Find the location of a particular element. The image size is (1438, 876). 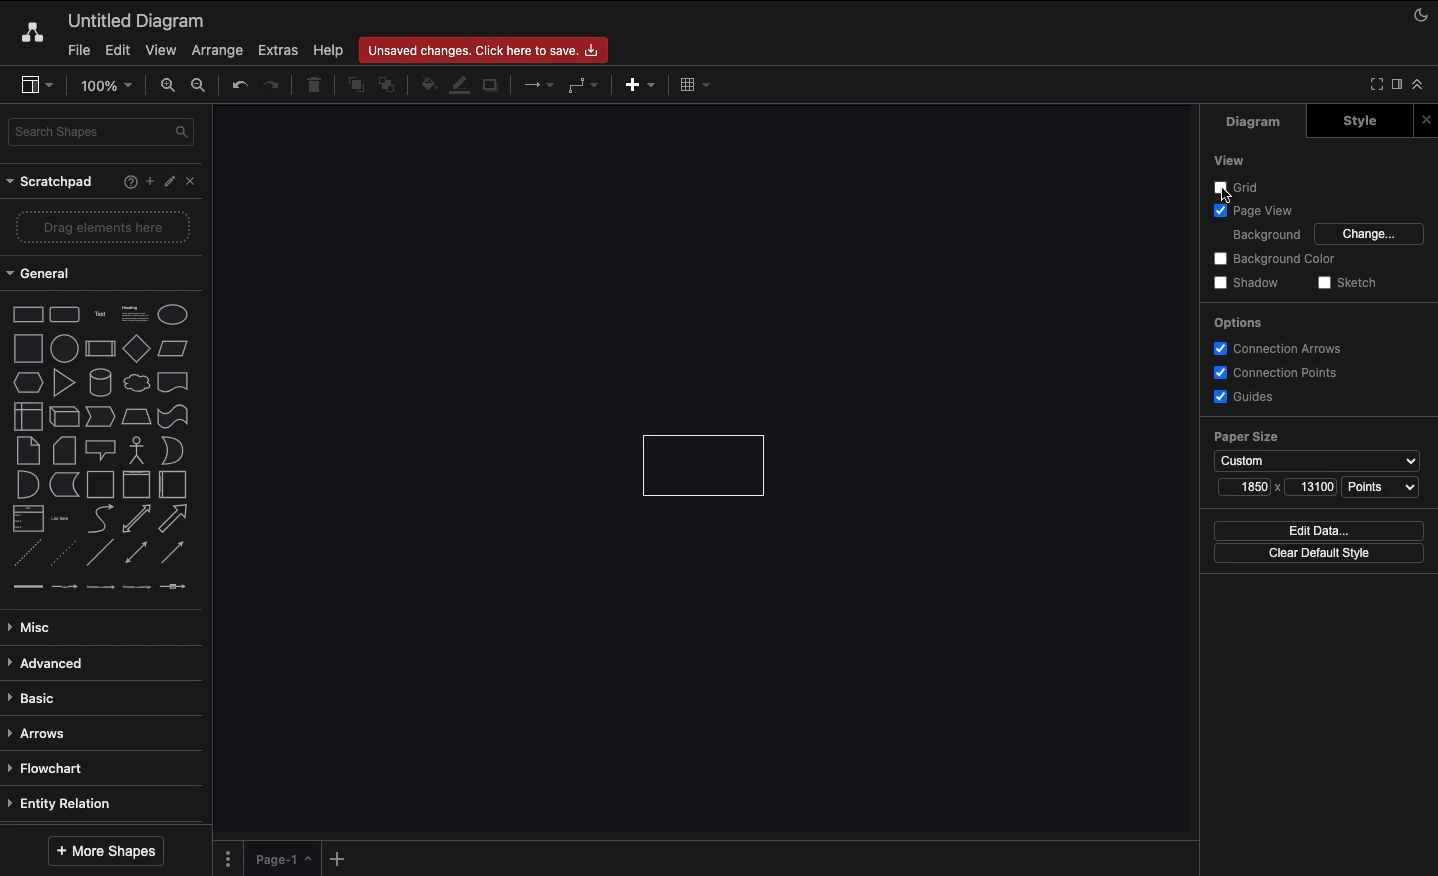

Waypoints is located at coordinates (585, 87).